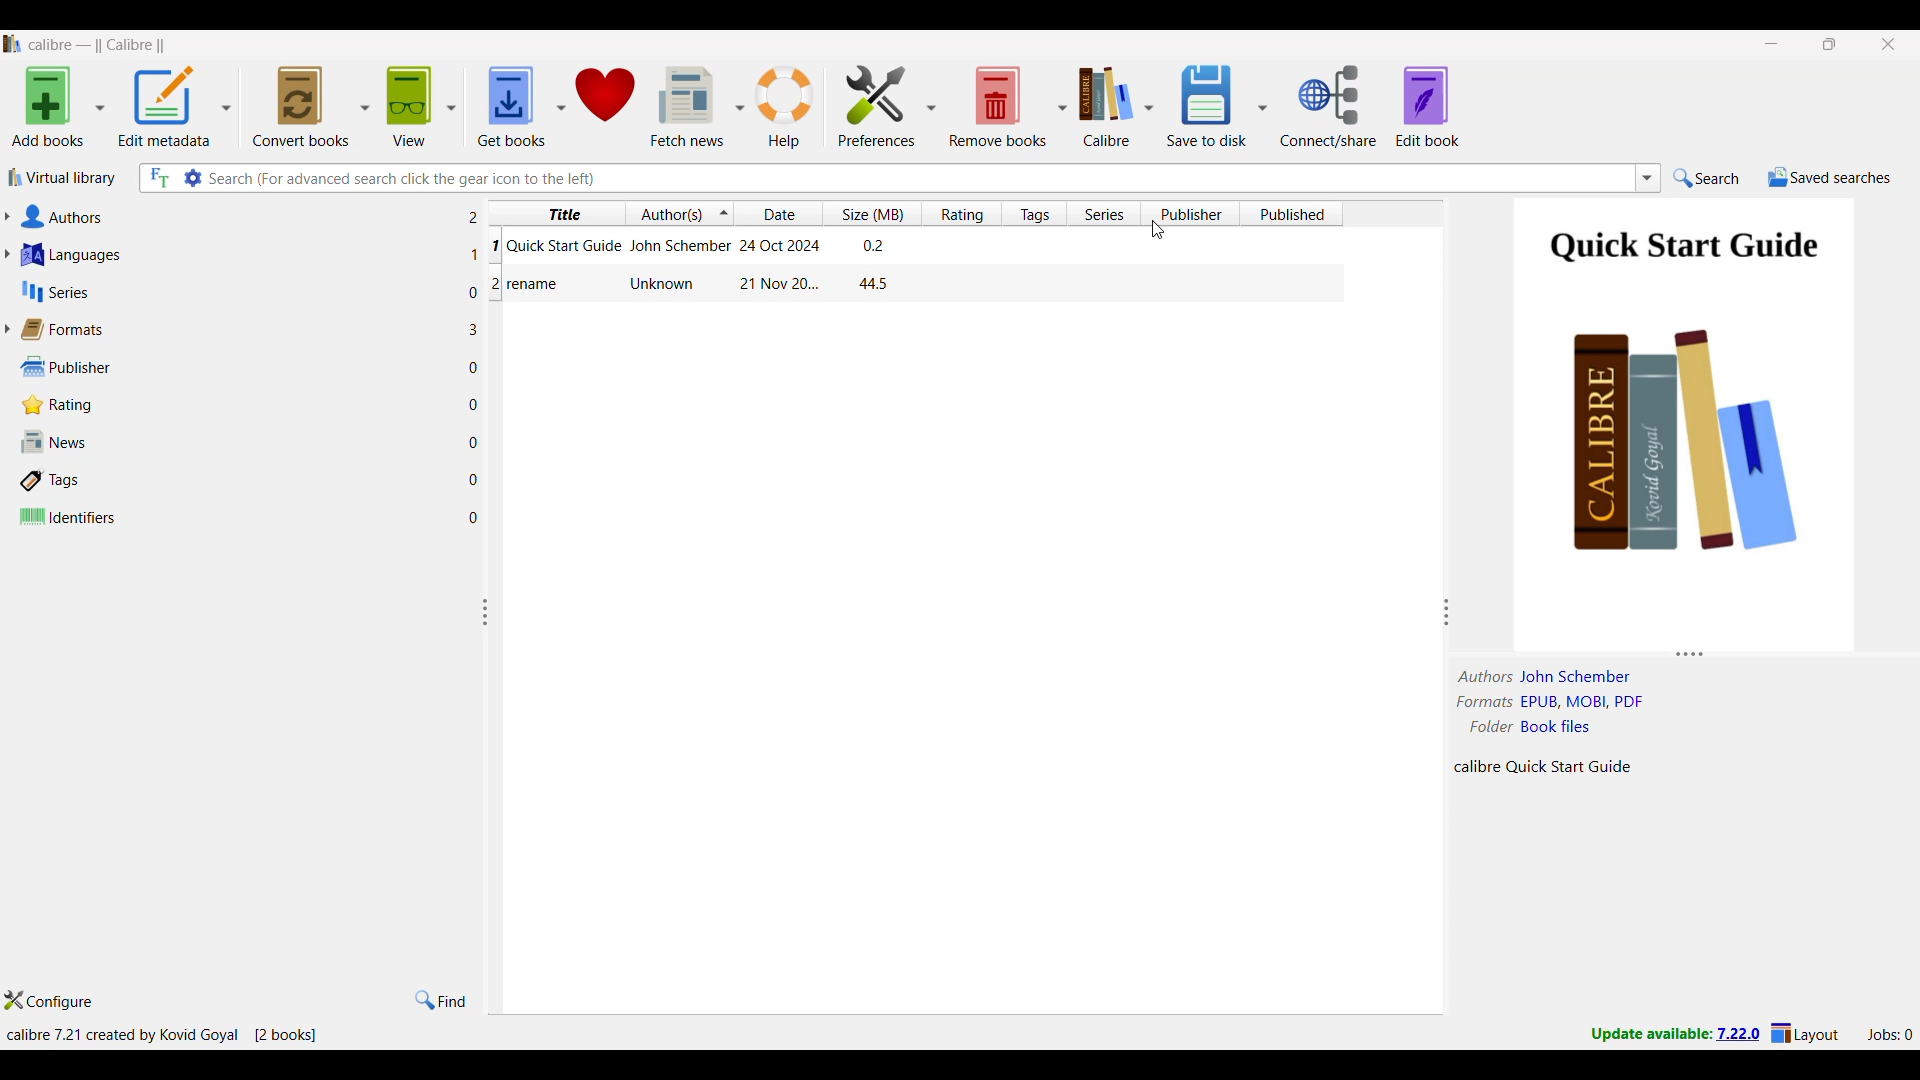 The width and height of the screenshot is (1920, 1080). What do you see at coordinates (478, 478) in the screenshot?
I see `0` at bounding box center [478, 478].